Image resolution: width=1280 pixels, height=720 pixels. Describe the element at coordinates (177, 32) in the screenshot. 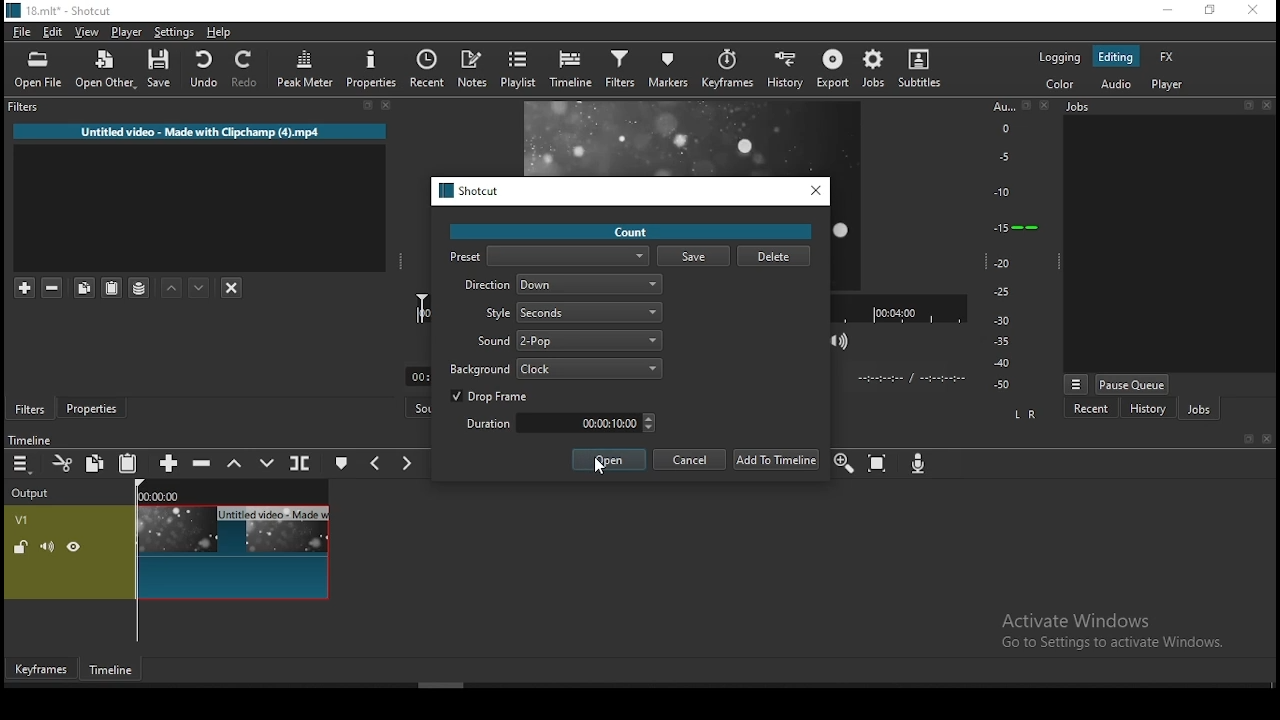

I see `settings` at that location.